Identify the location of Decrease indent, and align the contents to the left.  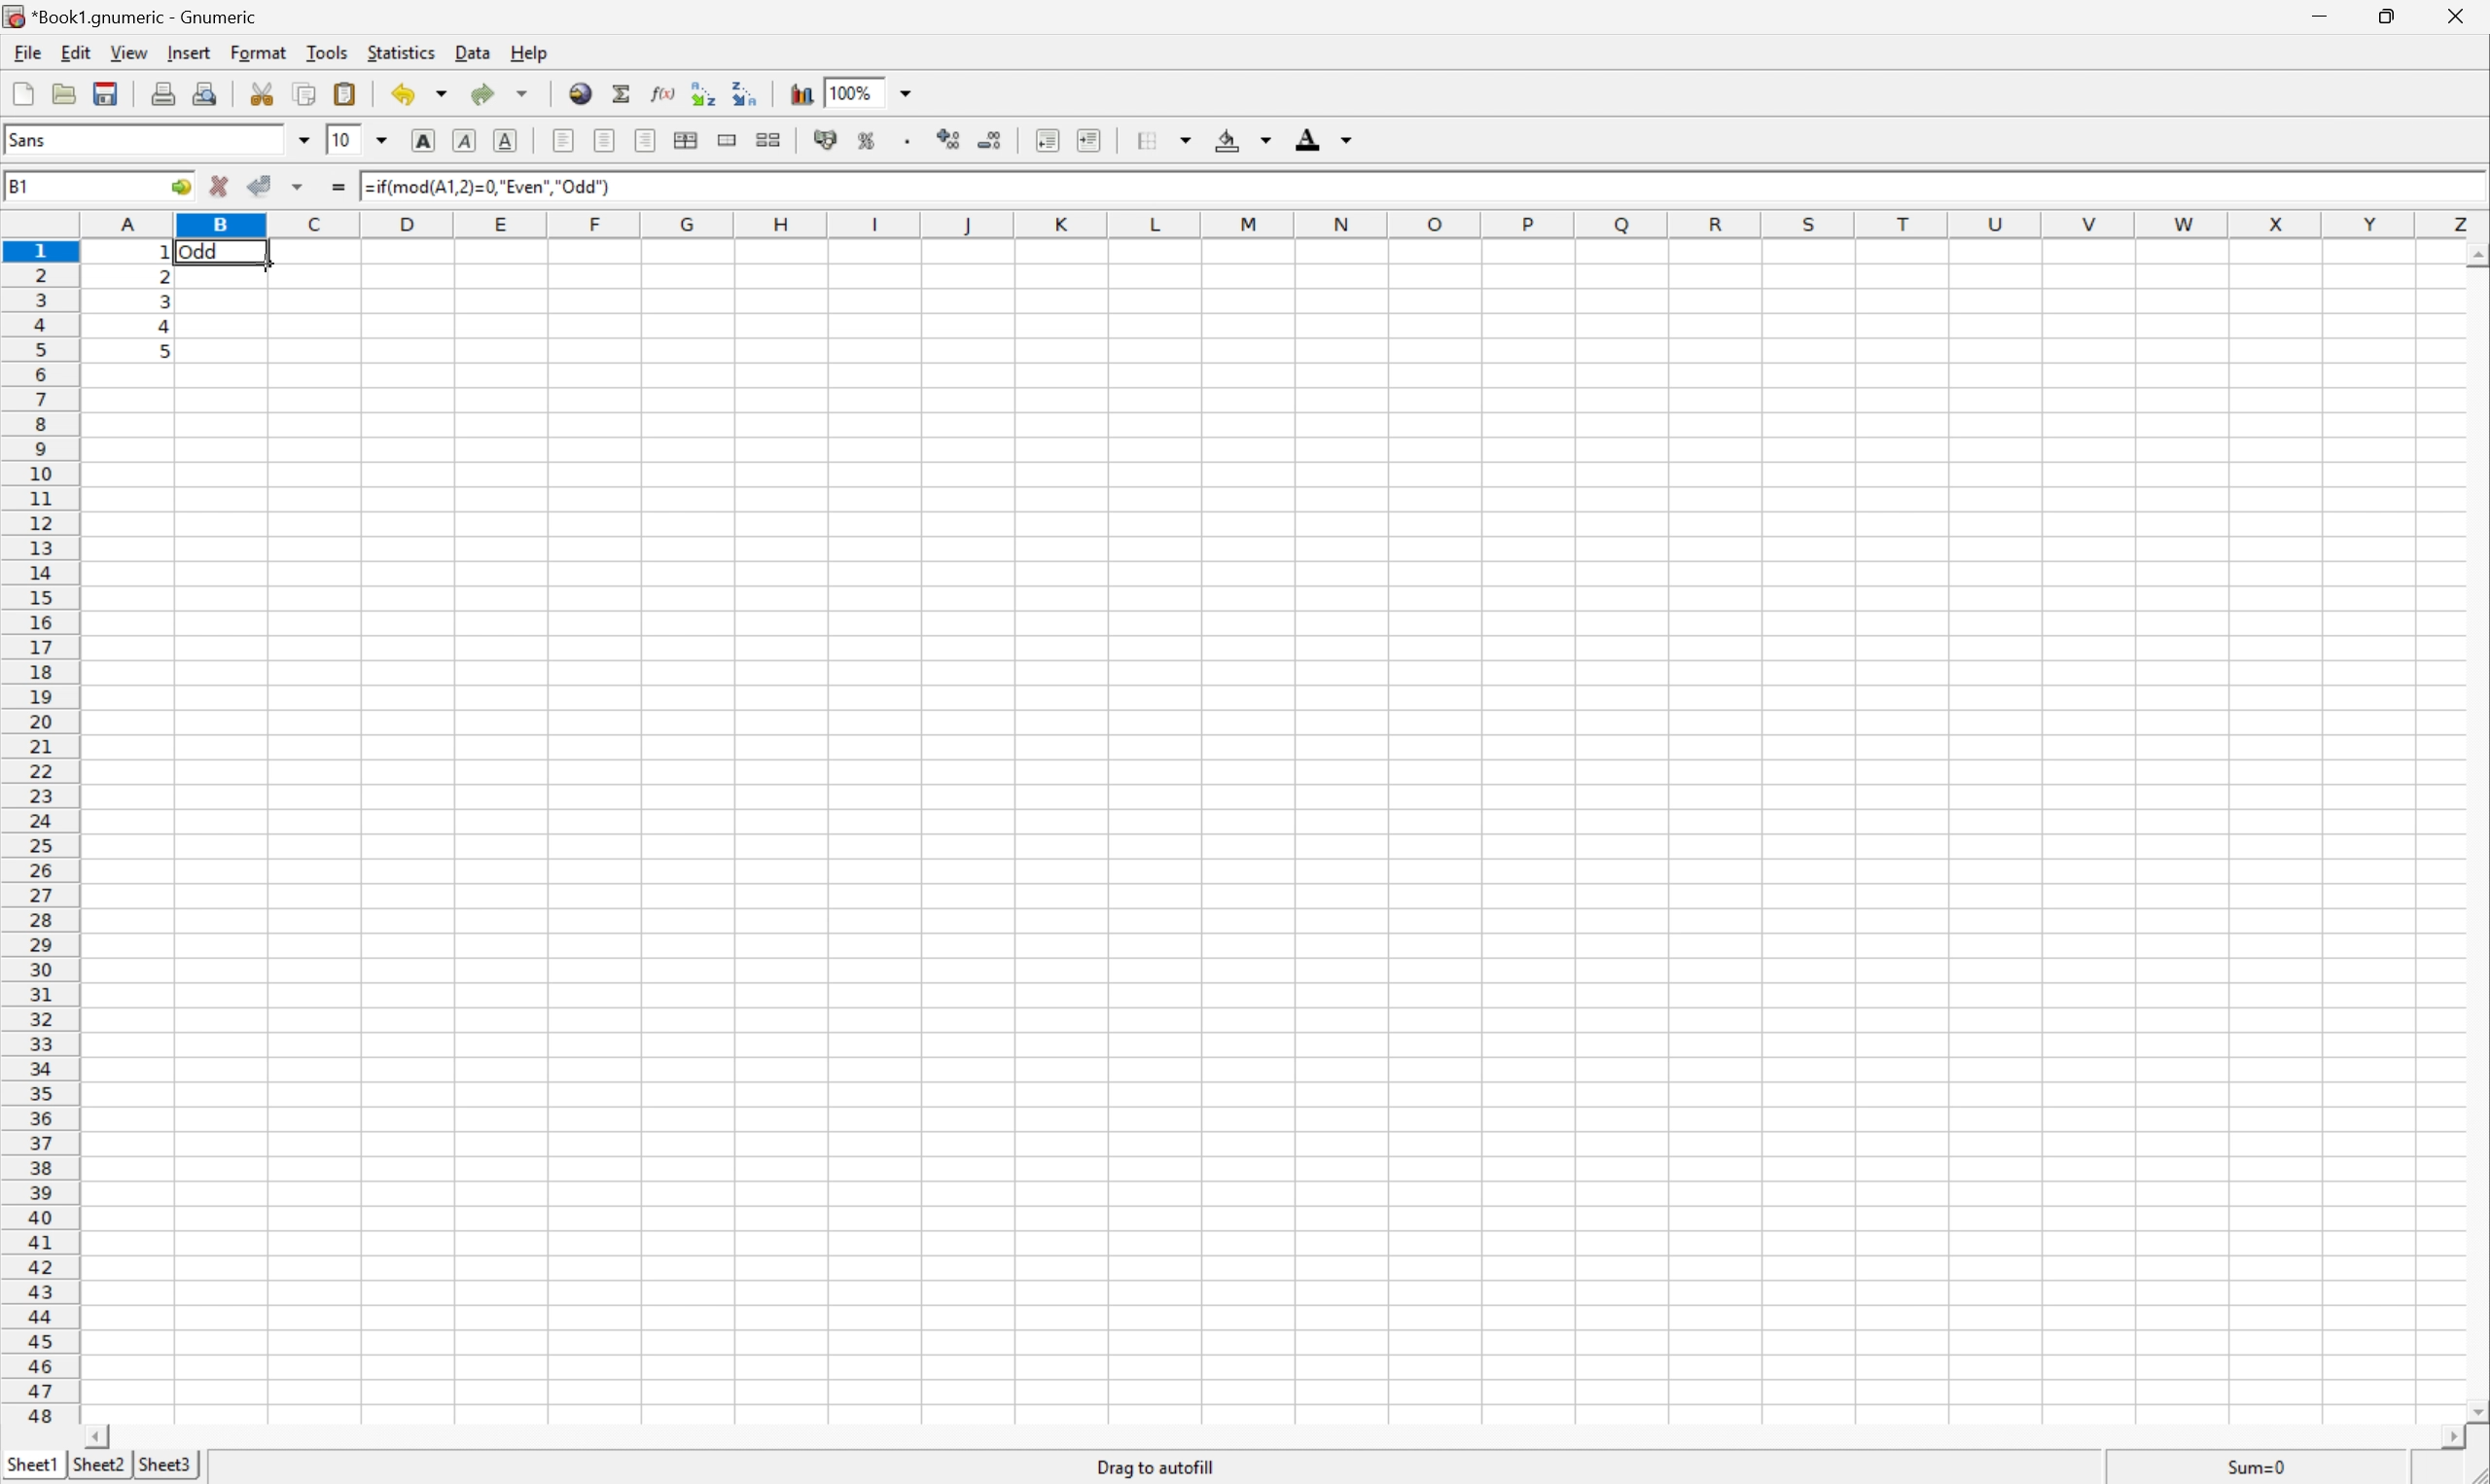
(1048, 136).